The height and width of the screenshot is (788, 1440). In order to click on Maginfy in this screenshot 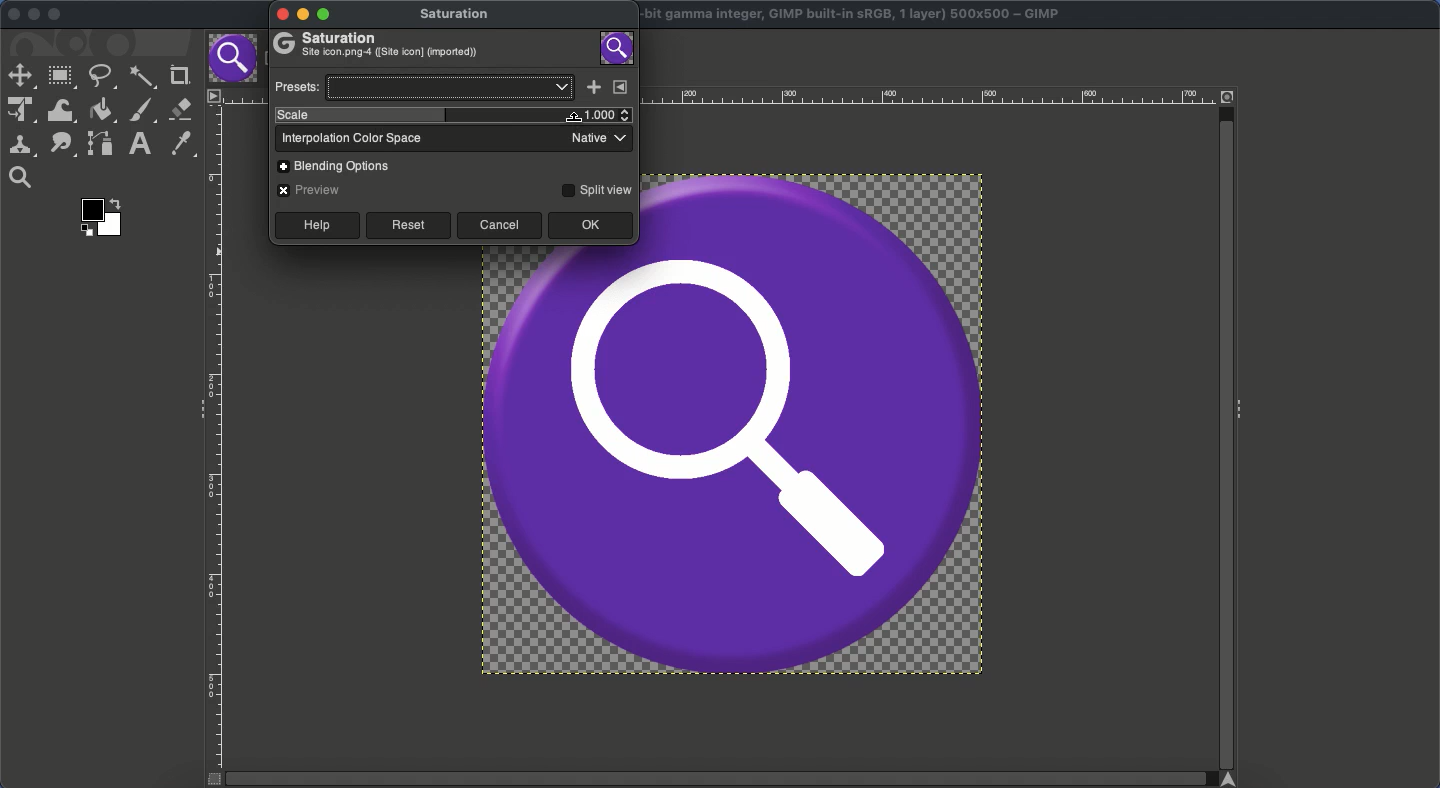, I will do `click(19, 177)`.